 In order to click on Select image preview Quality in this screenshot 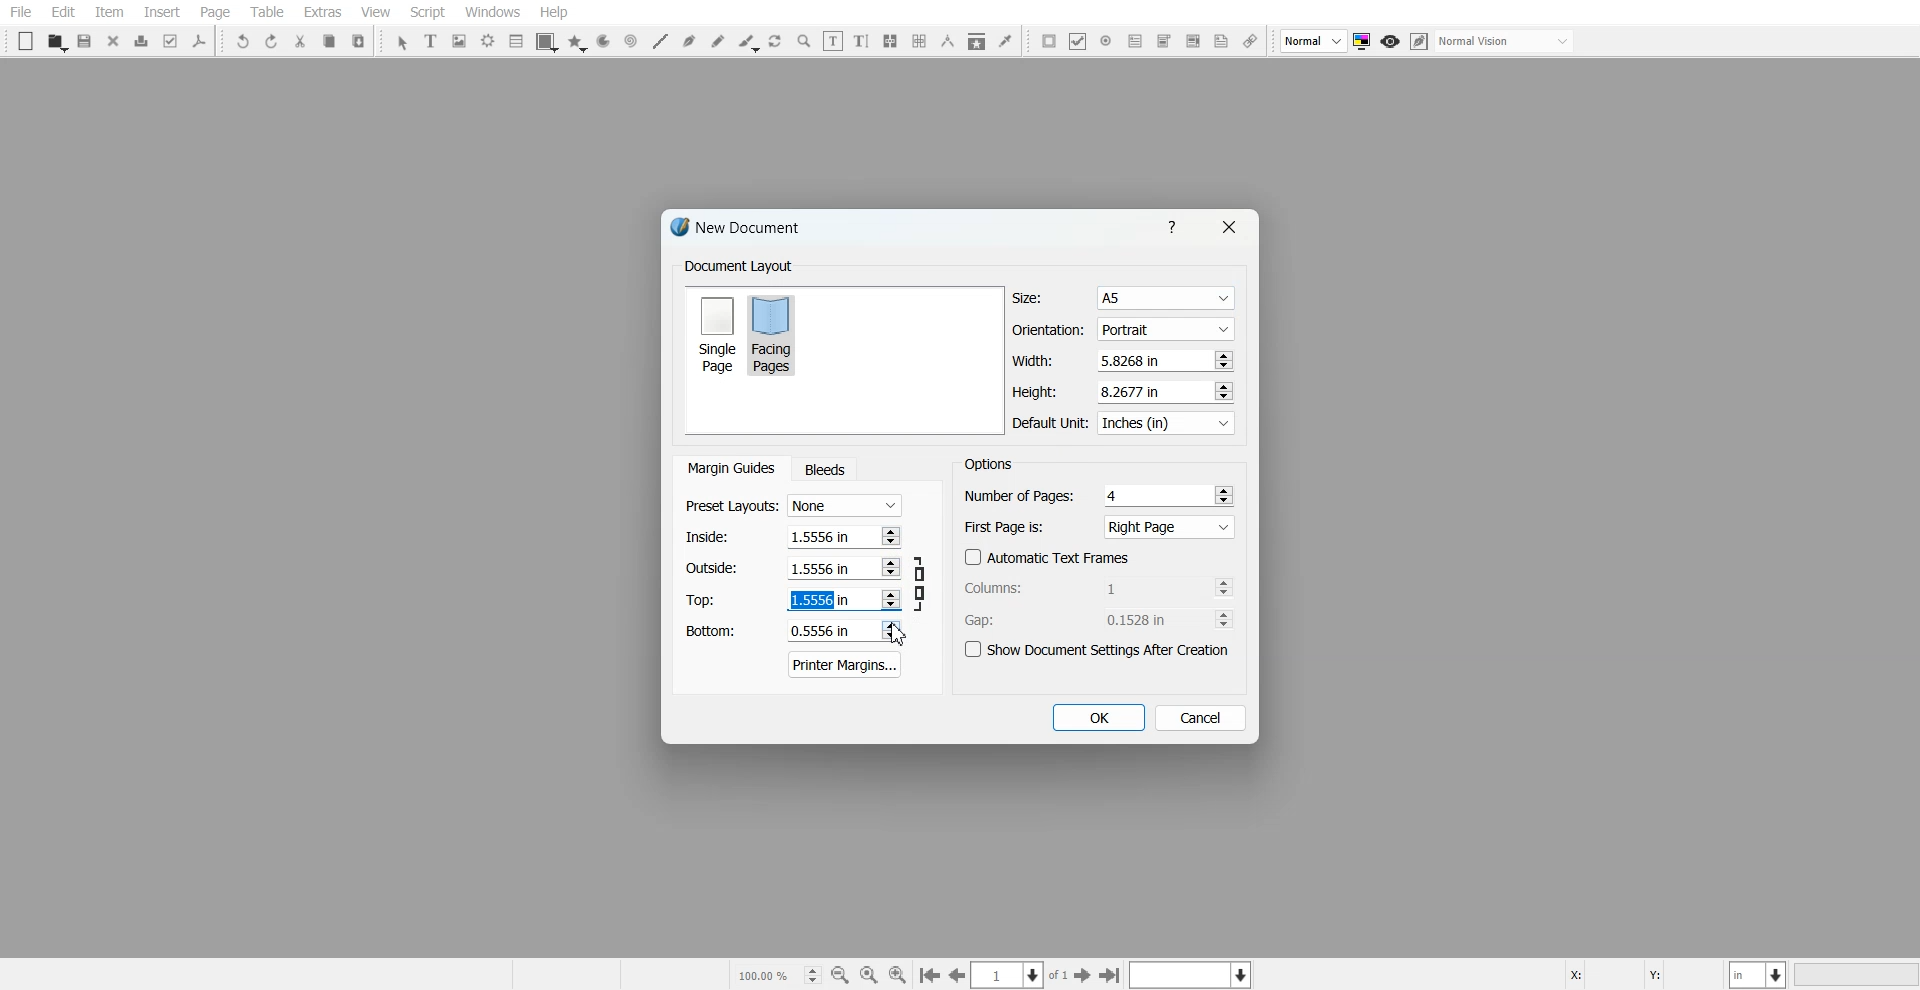, I will do `click(1314, 41)`.